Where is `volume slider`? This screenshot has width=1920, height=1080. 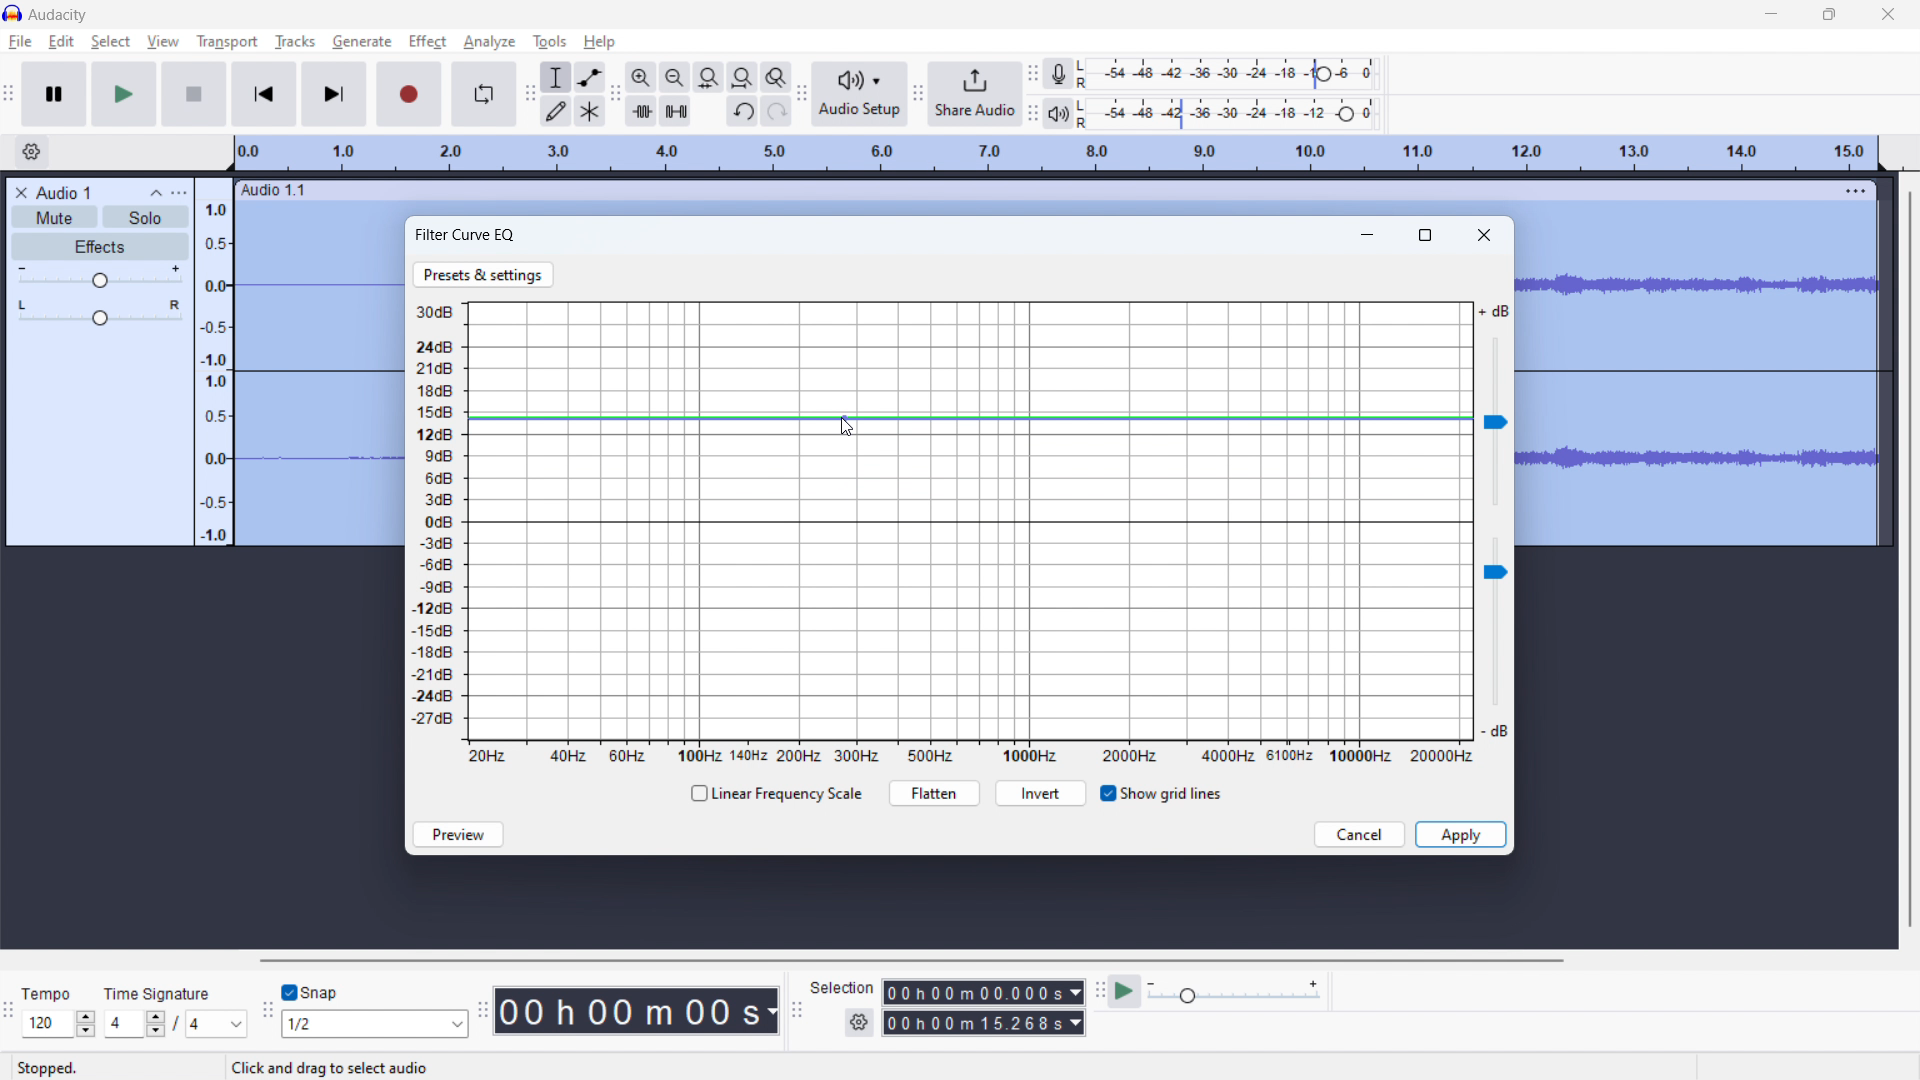
volume slider is located at coordinates (1493, 641).